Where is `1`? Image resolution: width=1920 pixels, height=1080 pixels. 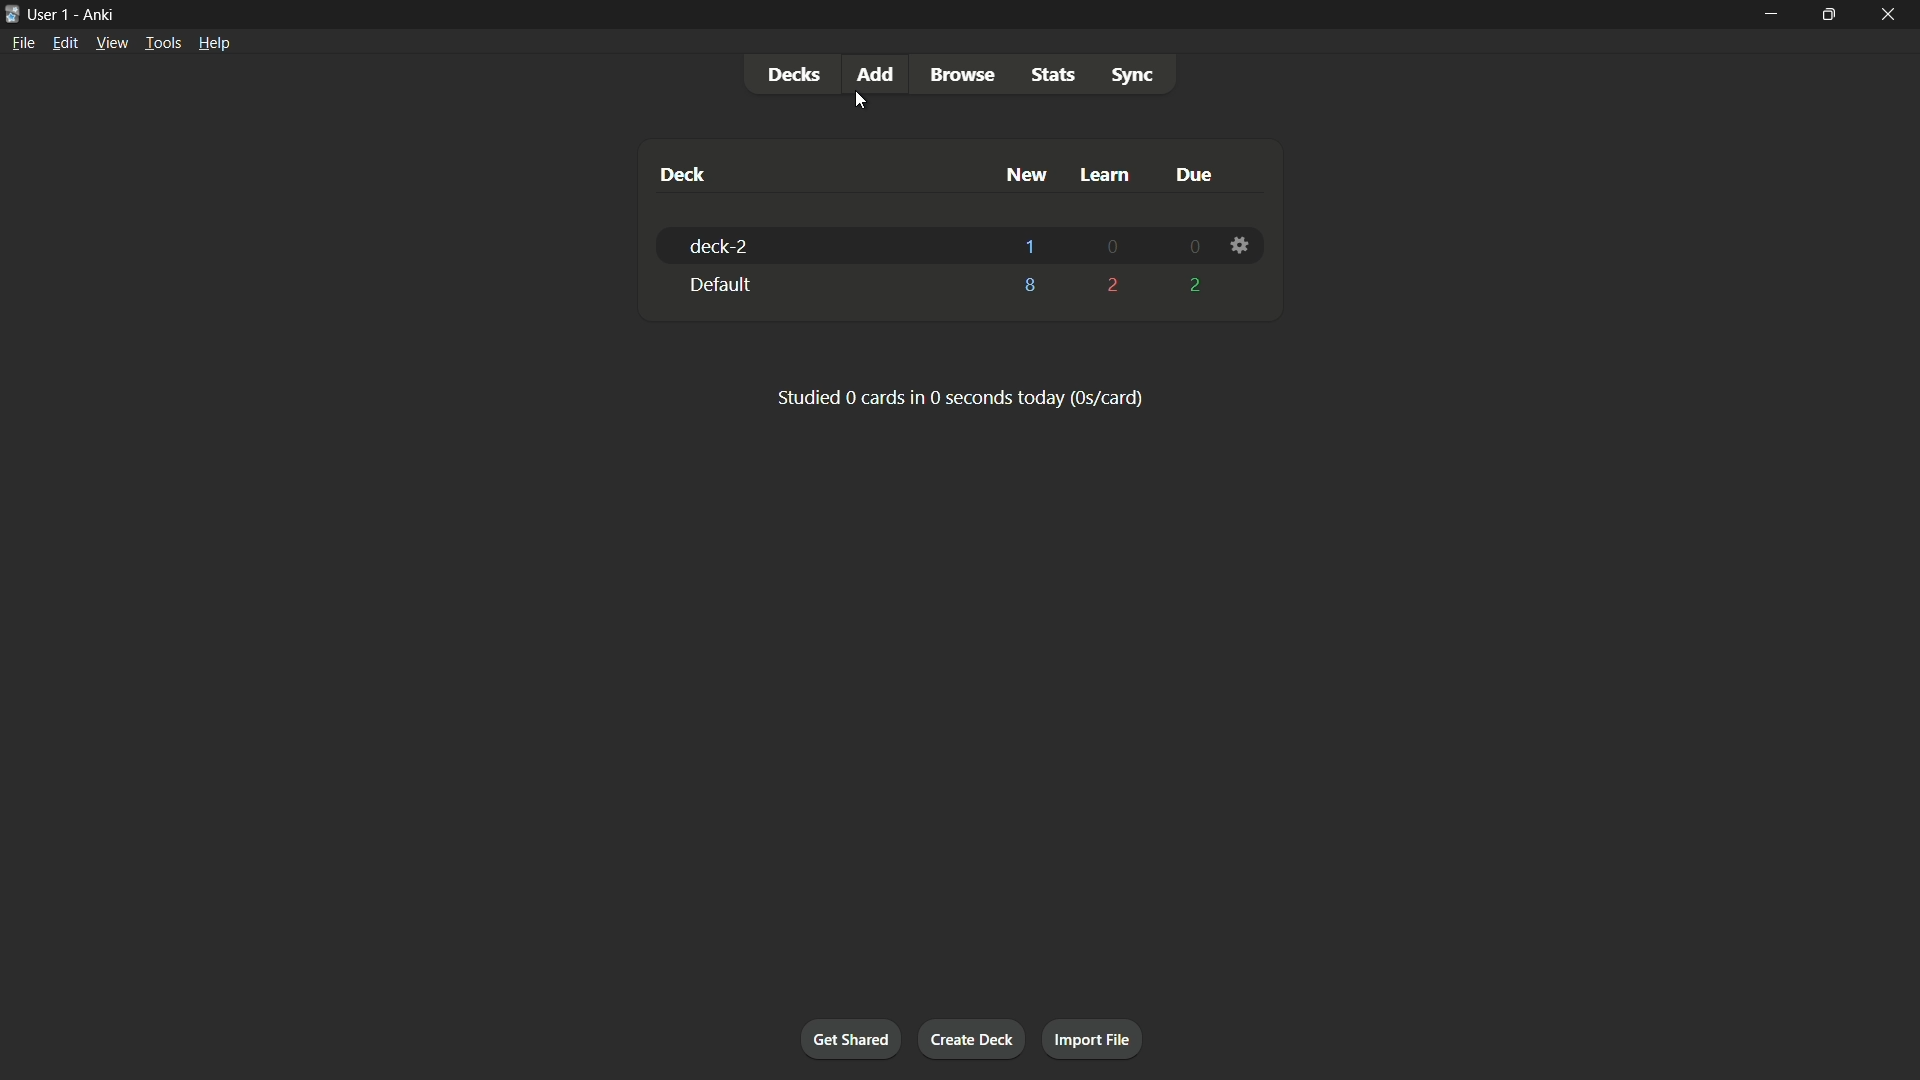 1 is located at coordinates (1030, 246).